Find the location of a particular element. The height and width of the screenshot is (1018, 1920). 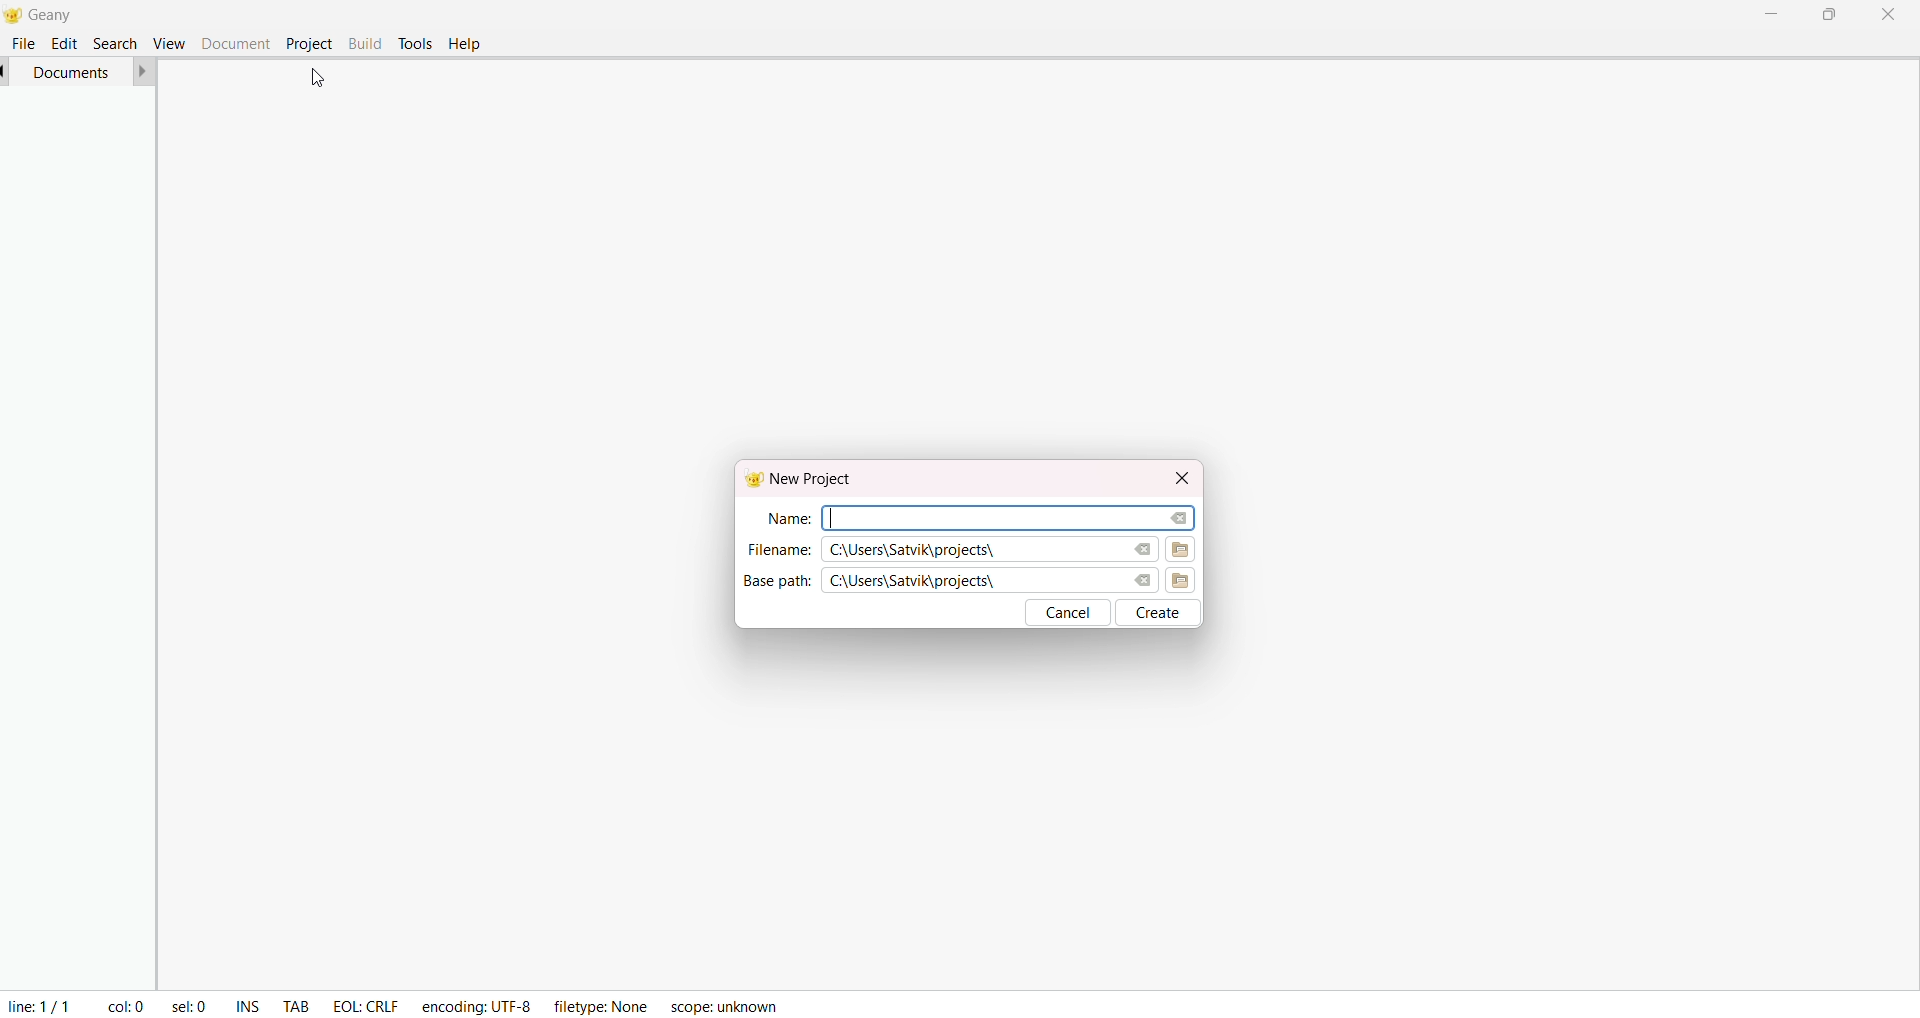

project is located at coordinates (309, 43).